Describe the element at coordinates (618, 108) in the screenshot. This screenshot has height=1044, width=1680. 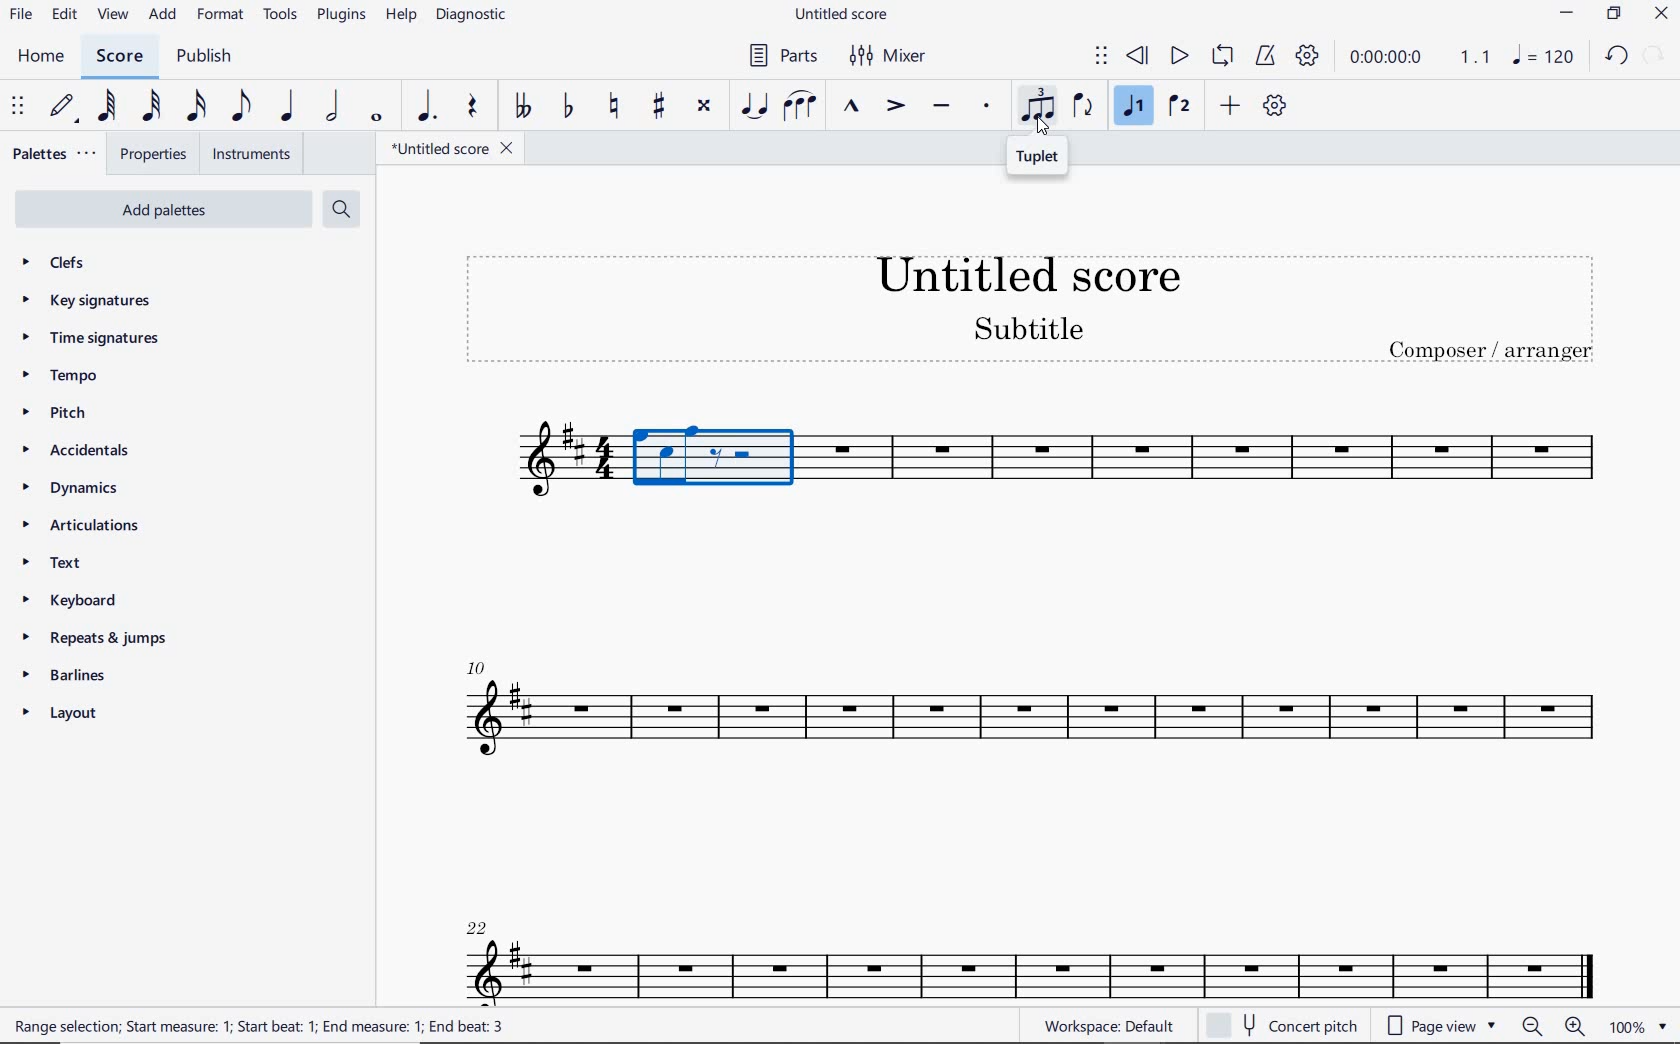
I see `TOGGLE NATURAL` at that location.